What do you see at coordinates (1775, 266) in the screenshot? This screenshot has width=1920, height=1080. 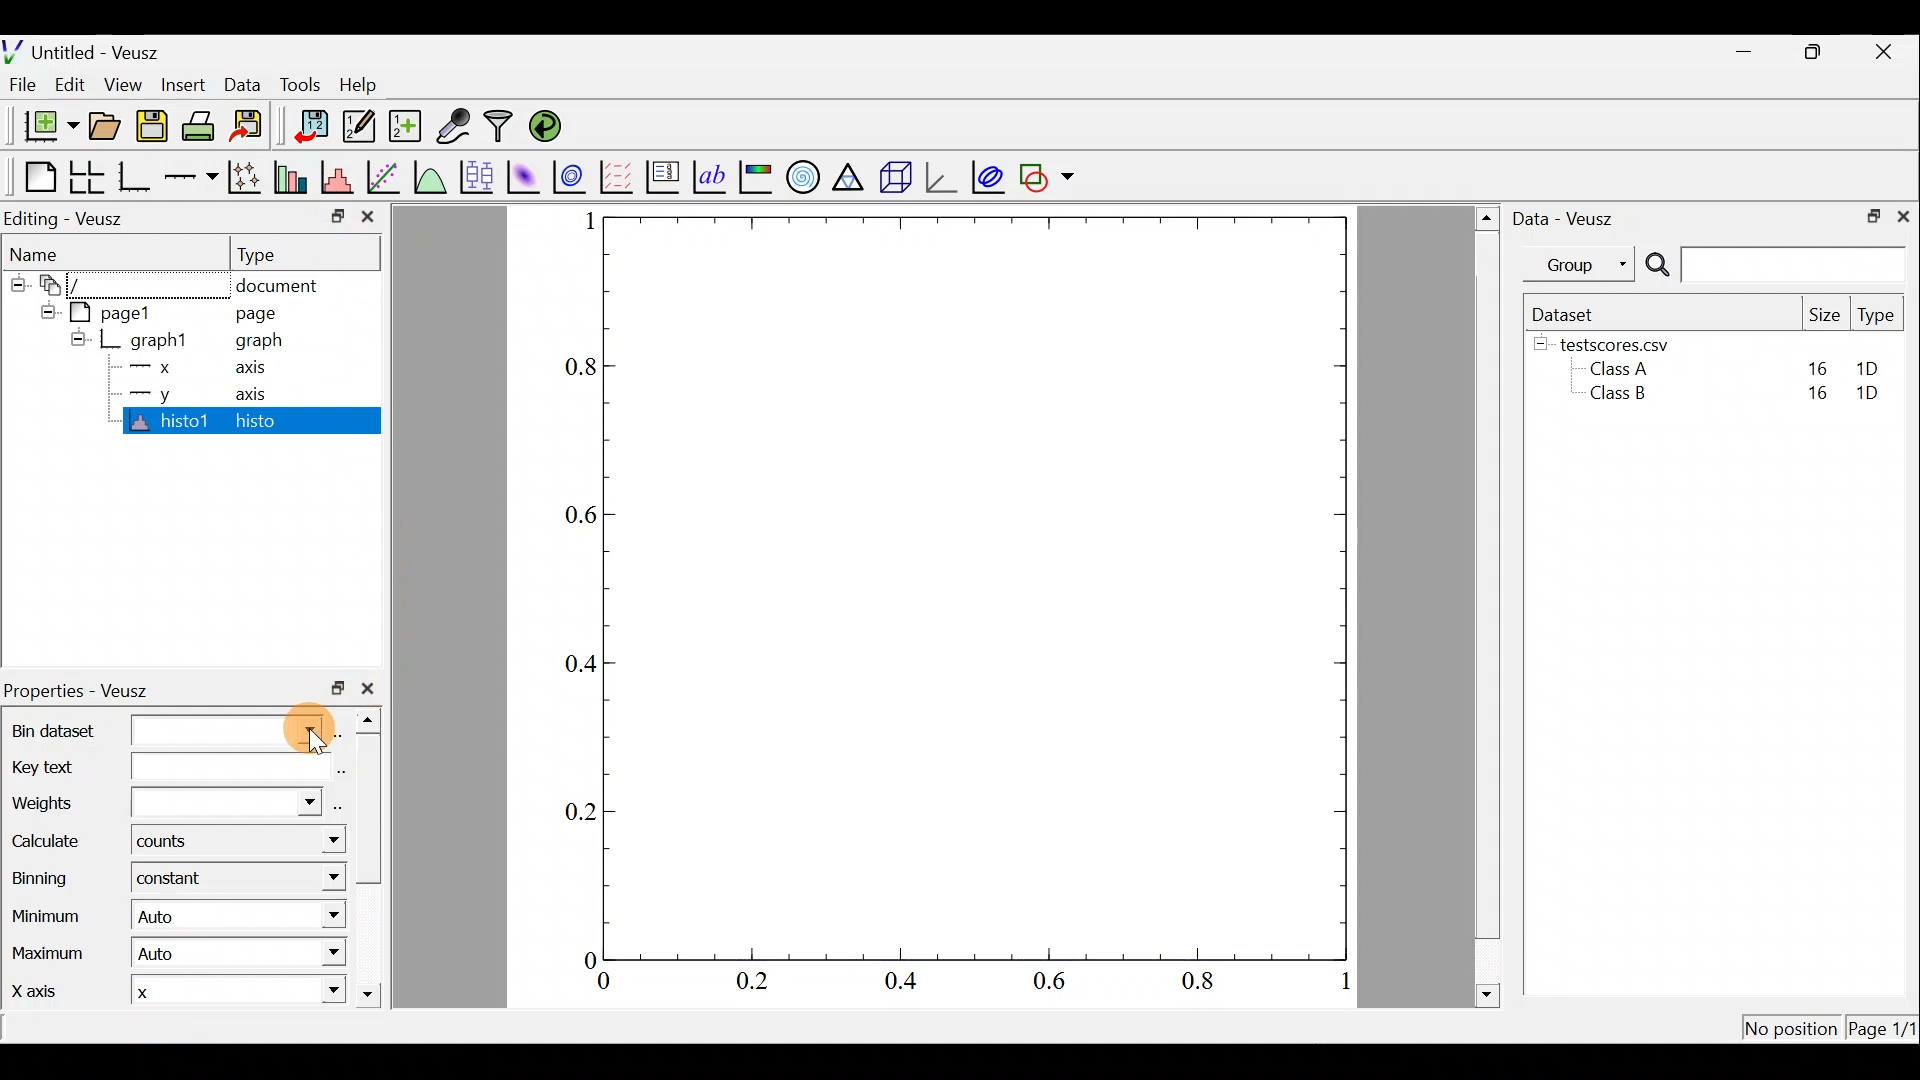 I see `Search bar` at bounding box center [1775, 266].